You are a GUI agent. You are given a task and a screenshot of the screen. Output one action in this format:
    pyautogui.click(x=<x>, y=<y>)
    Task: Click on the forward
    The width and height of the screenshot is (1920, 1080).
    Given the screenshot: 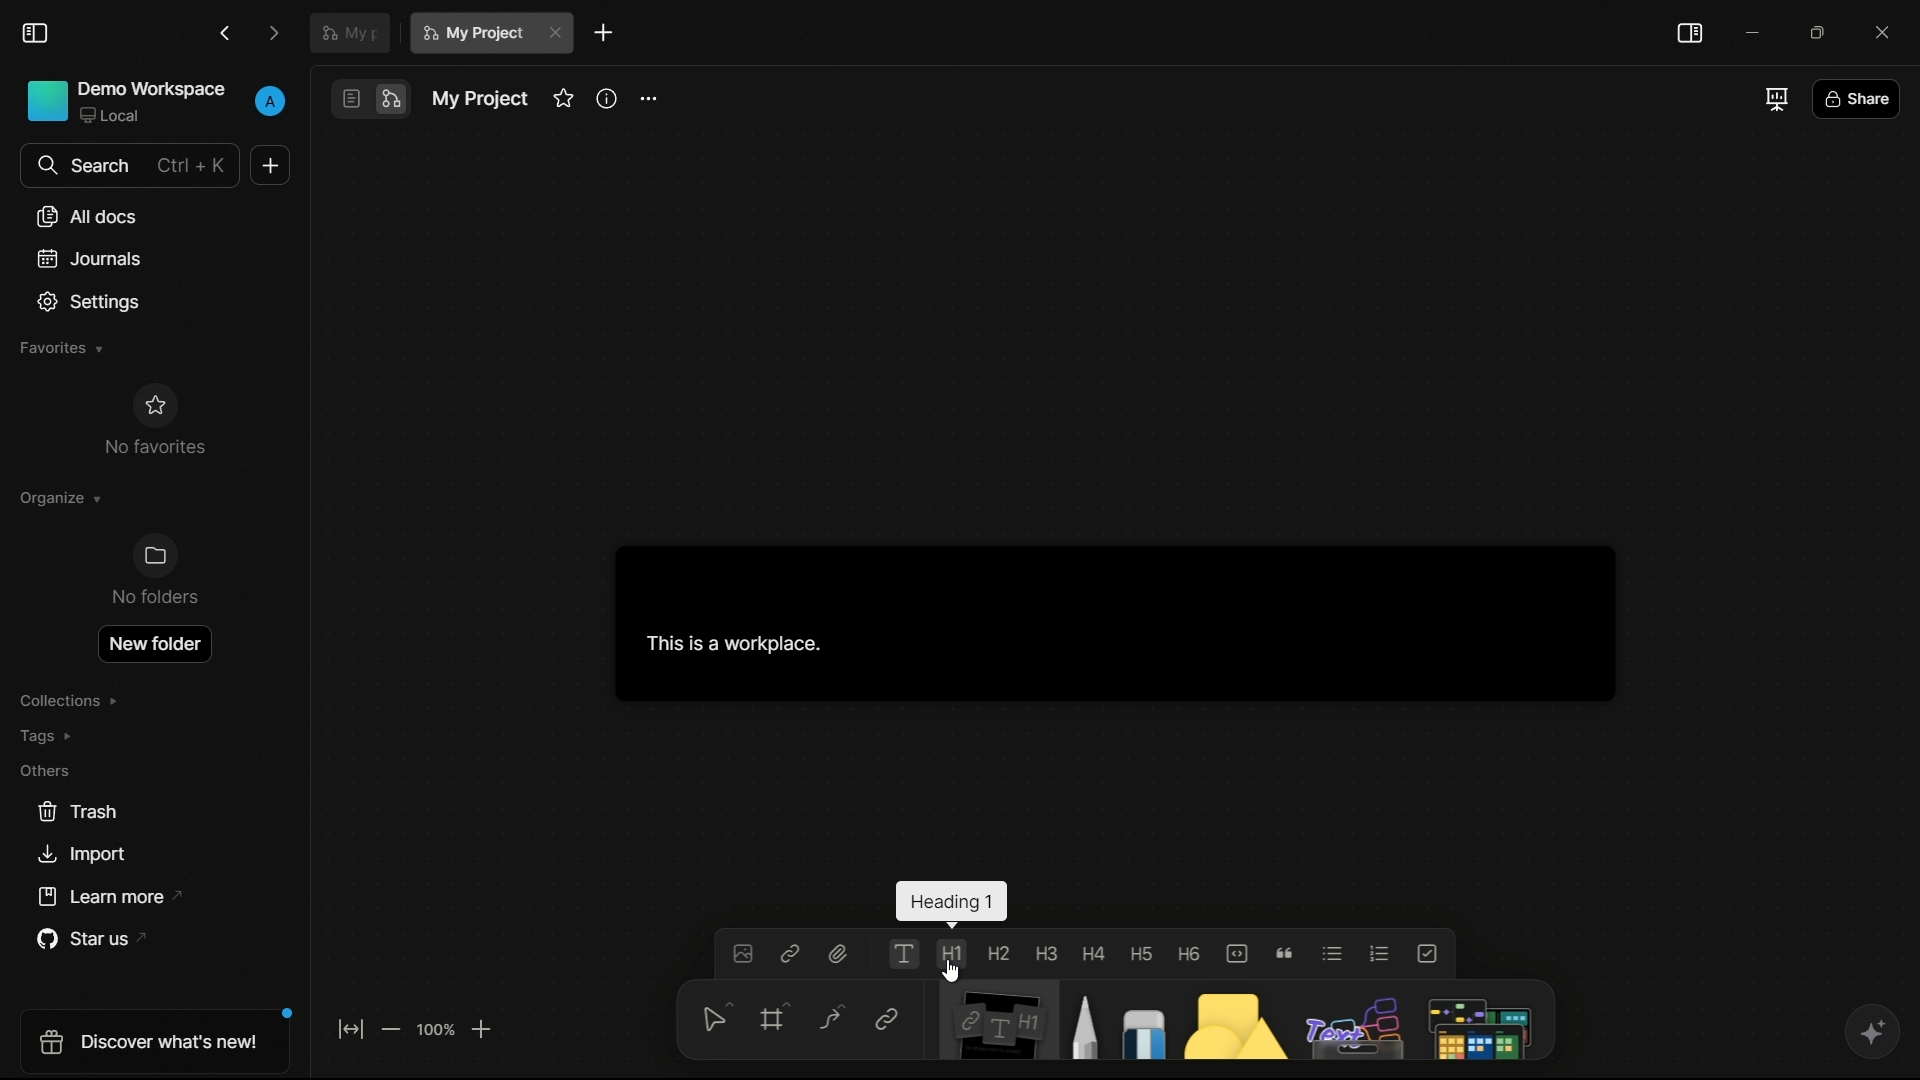 What is the action you would take?
    pyautogui.click(x=276, y=32)
    